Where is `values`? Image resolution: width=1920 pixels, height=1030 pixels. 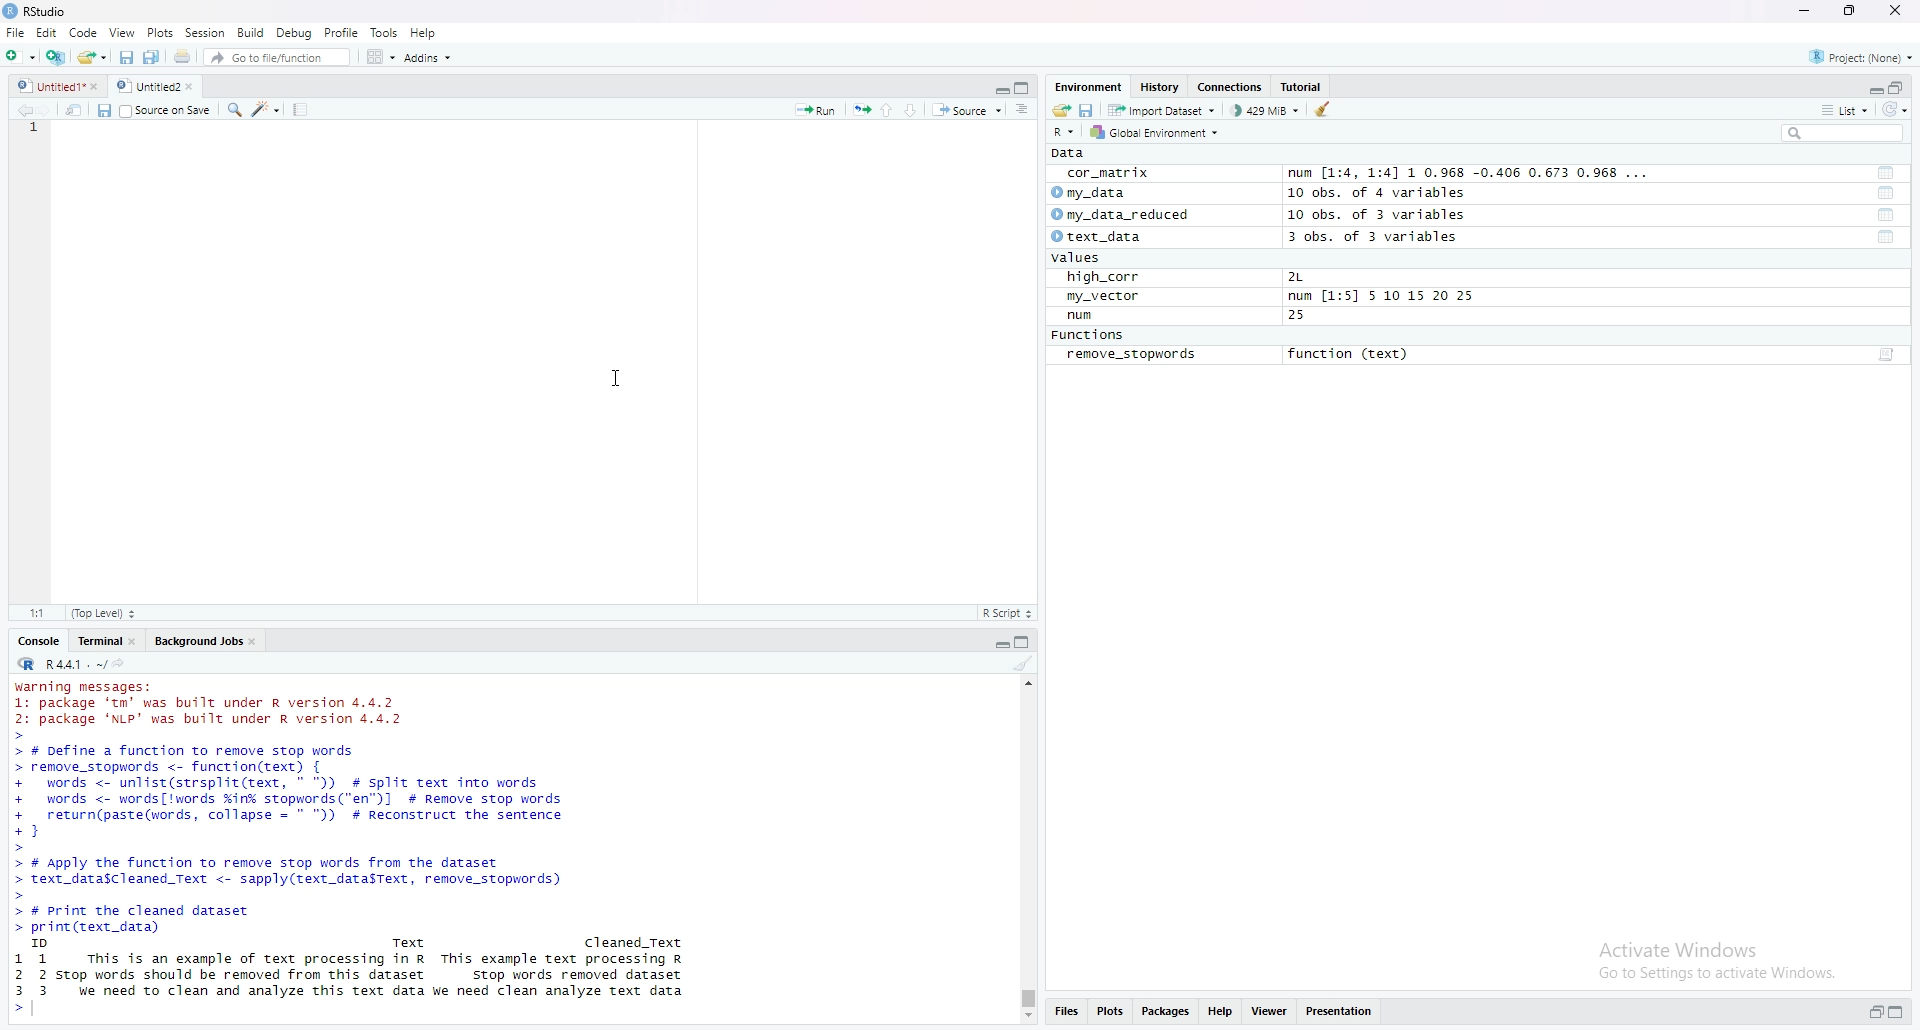 values is located at coordinates (1075, 258).